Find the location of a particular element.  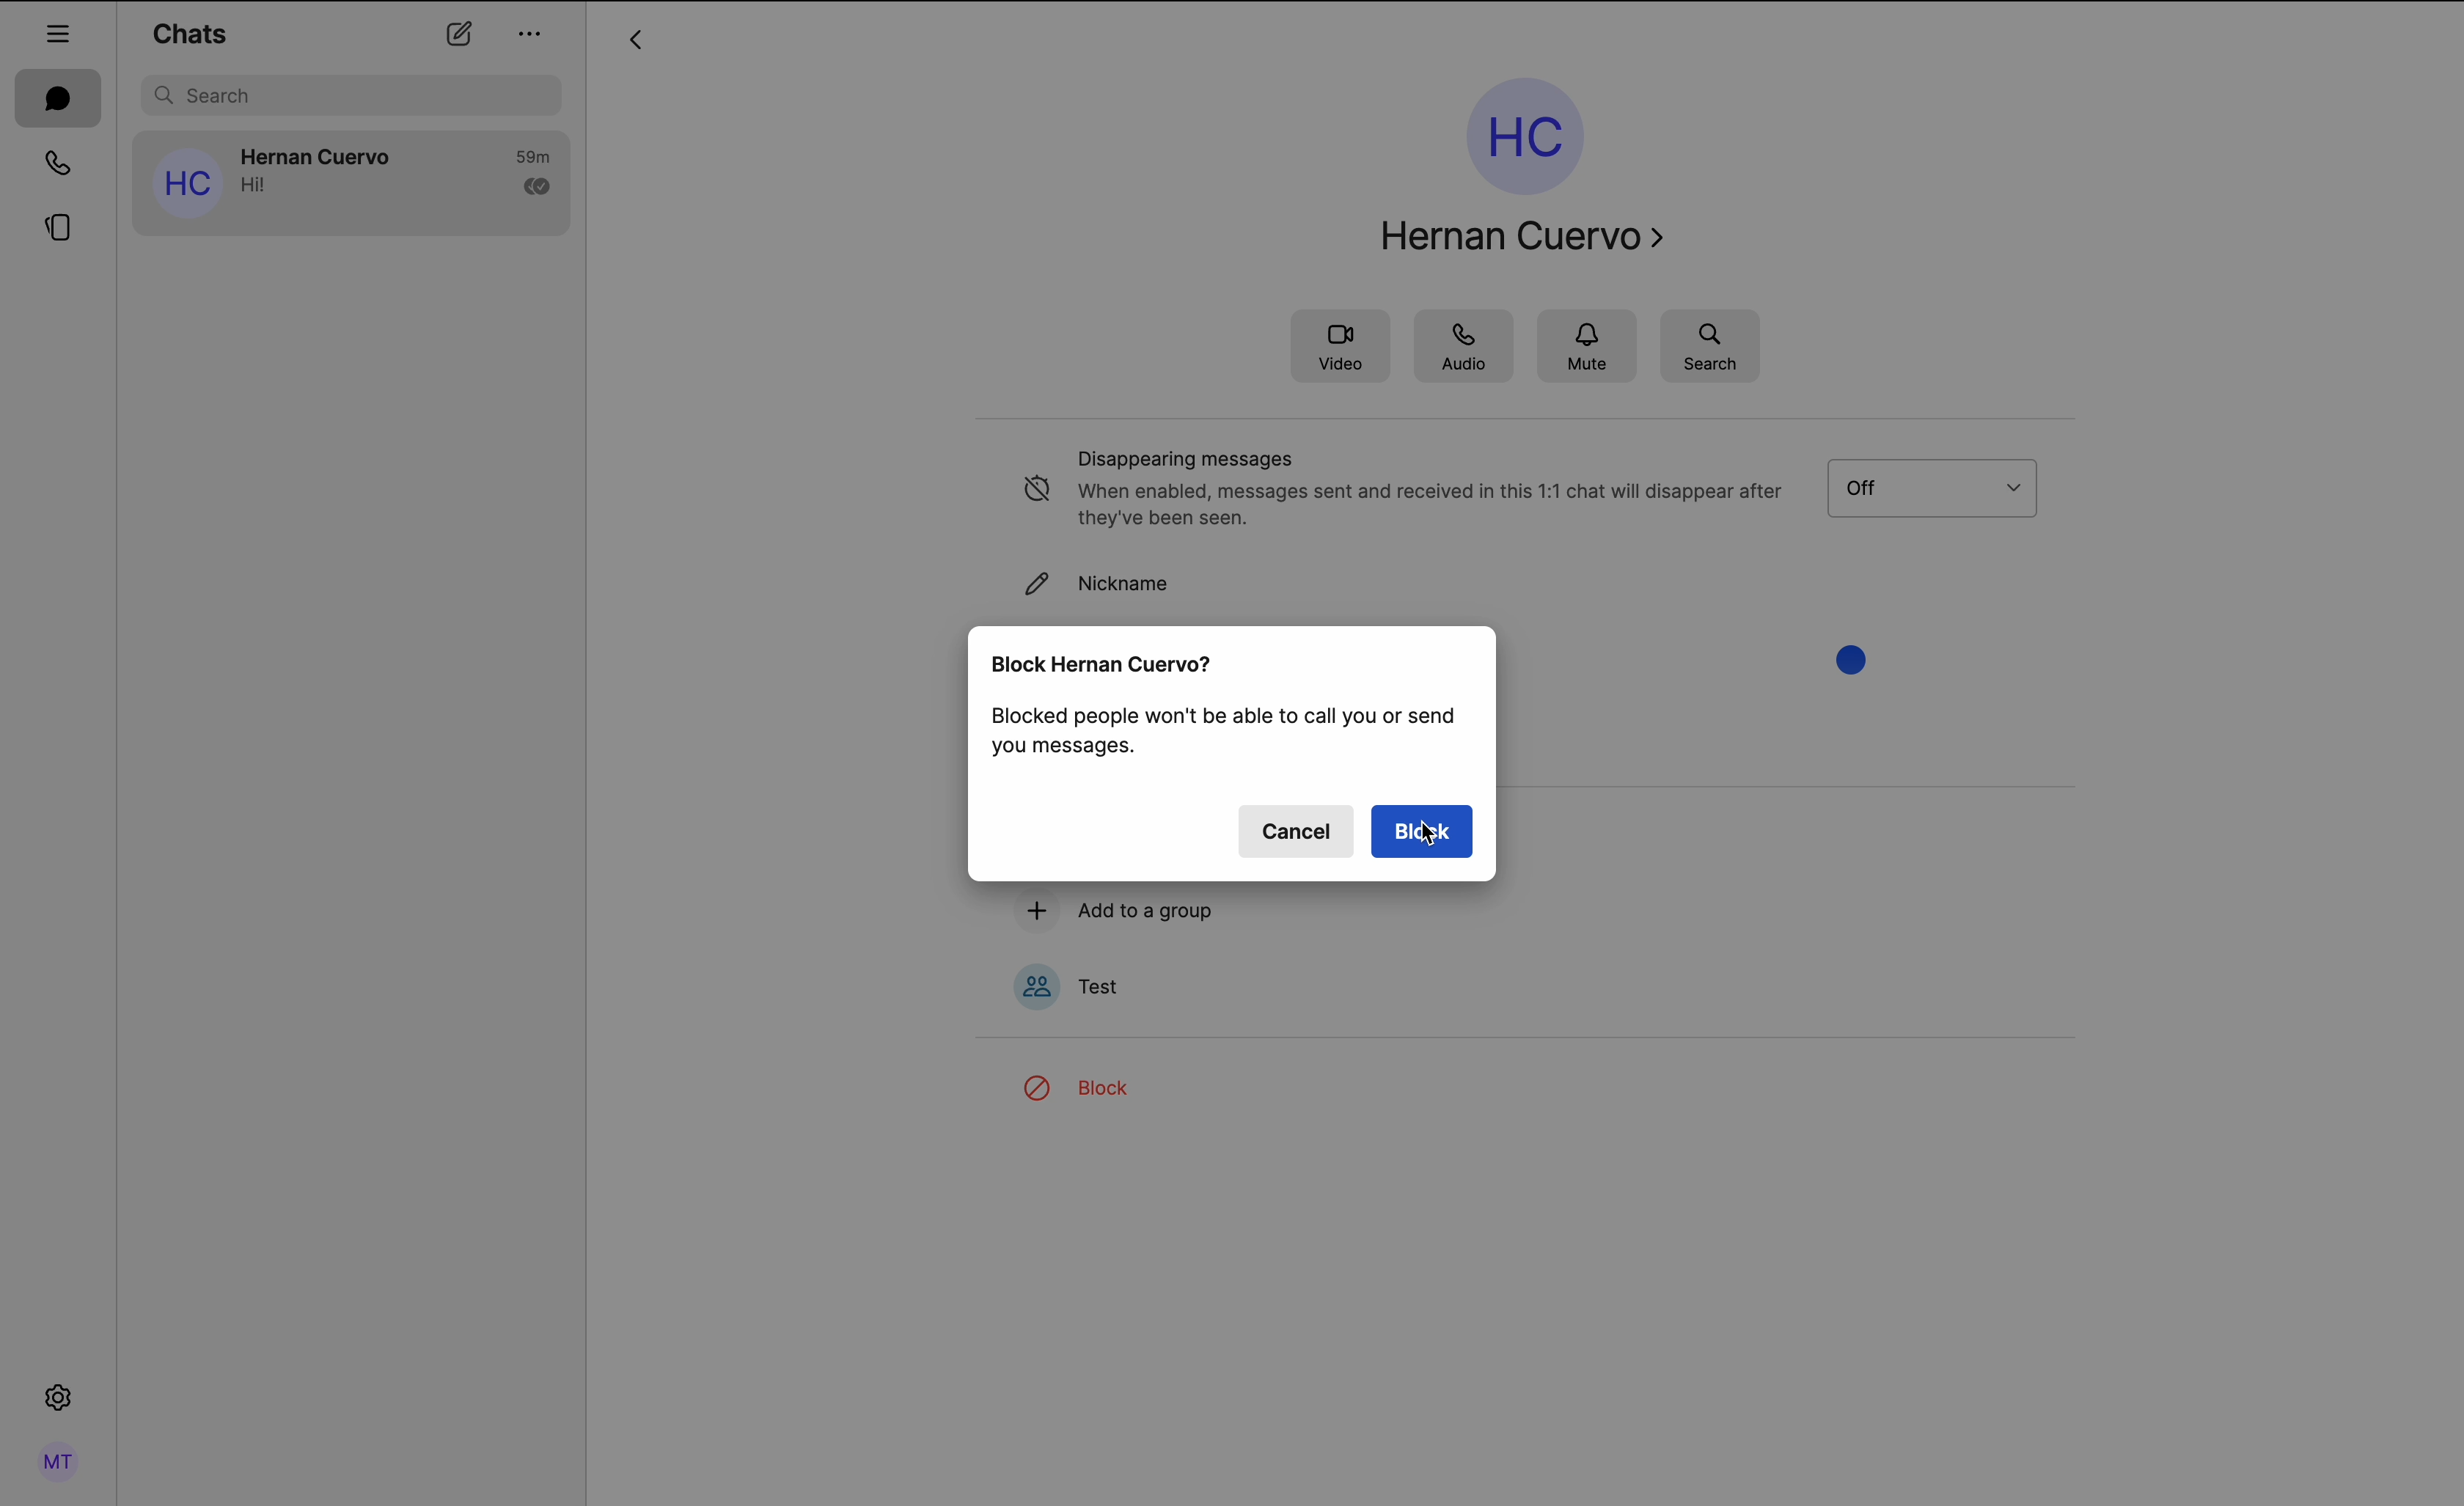

cancel button is located at coordinates (1297, 830).